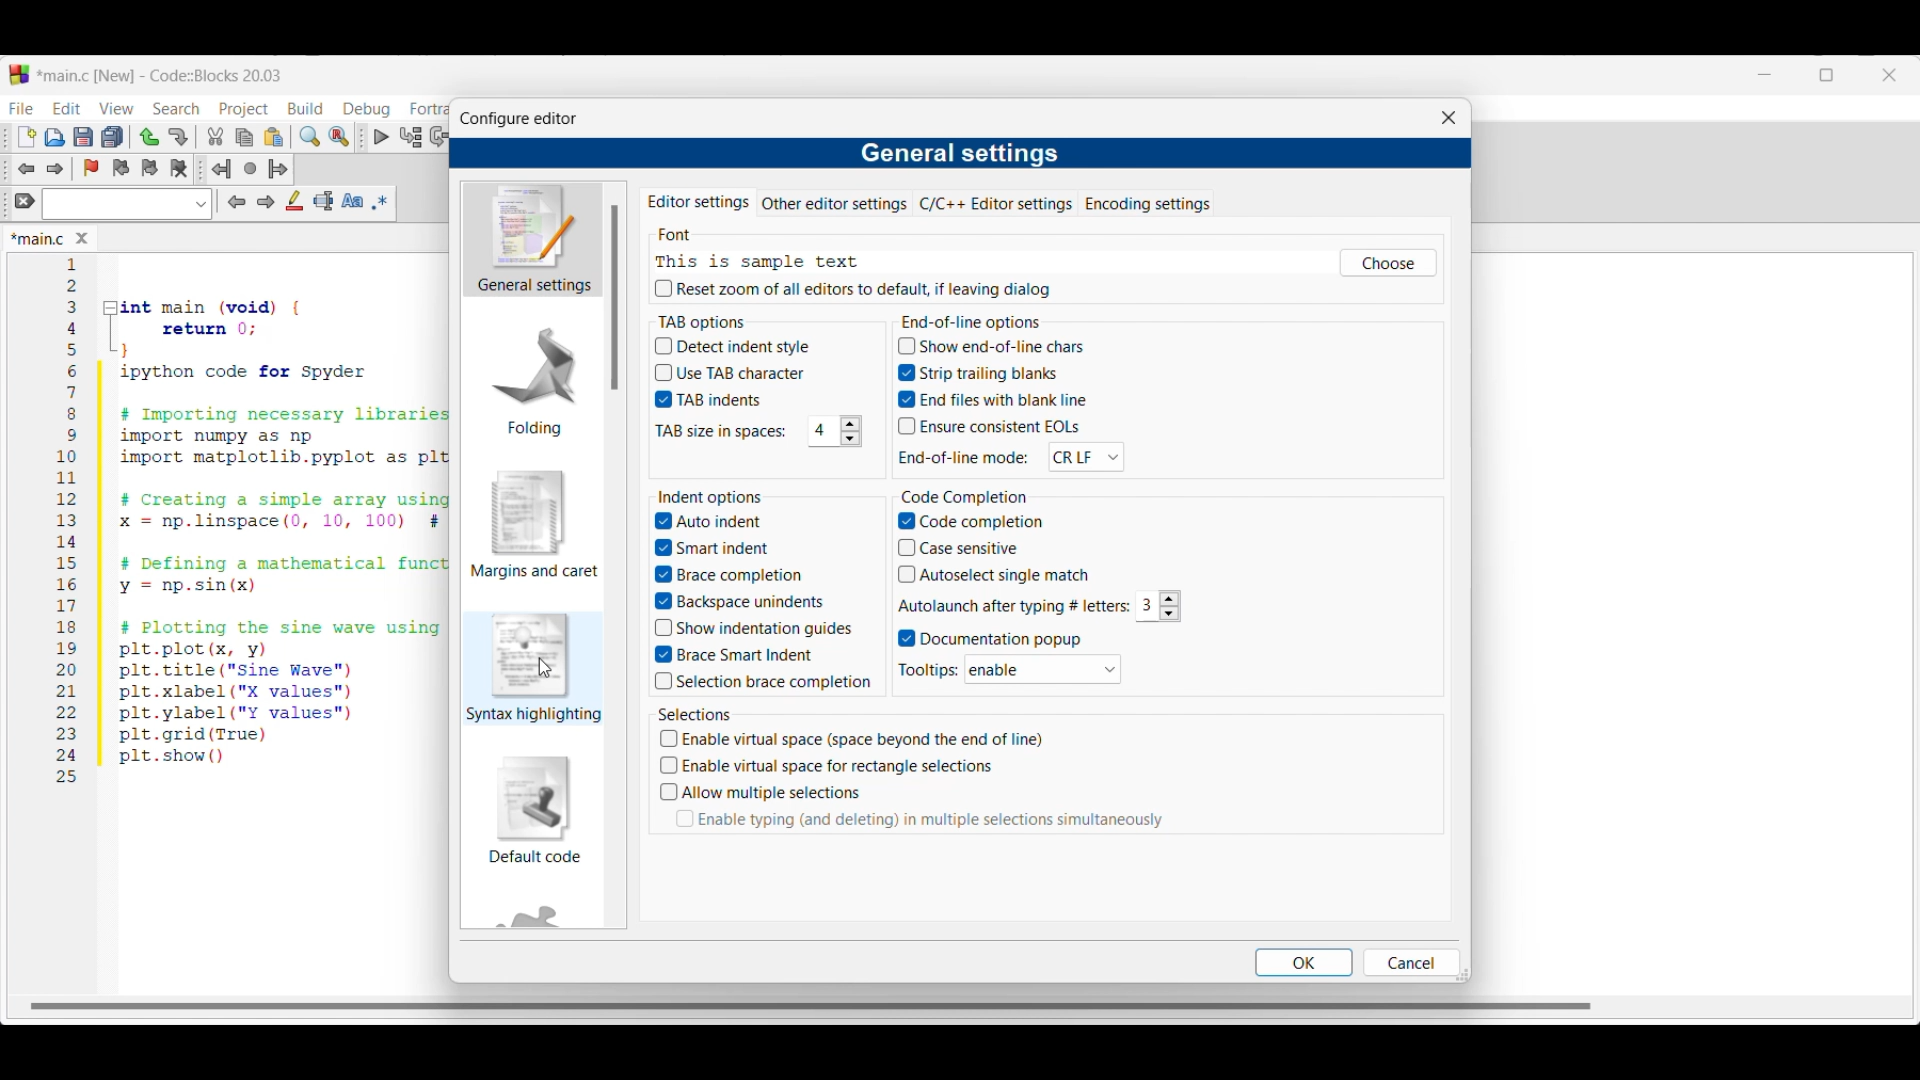  Describe the element at coordinates (411, 136) in the screenshot. I see `Run to cursor` at that location.